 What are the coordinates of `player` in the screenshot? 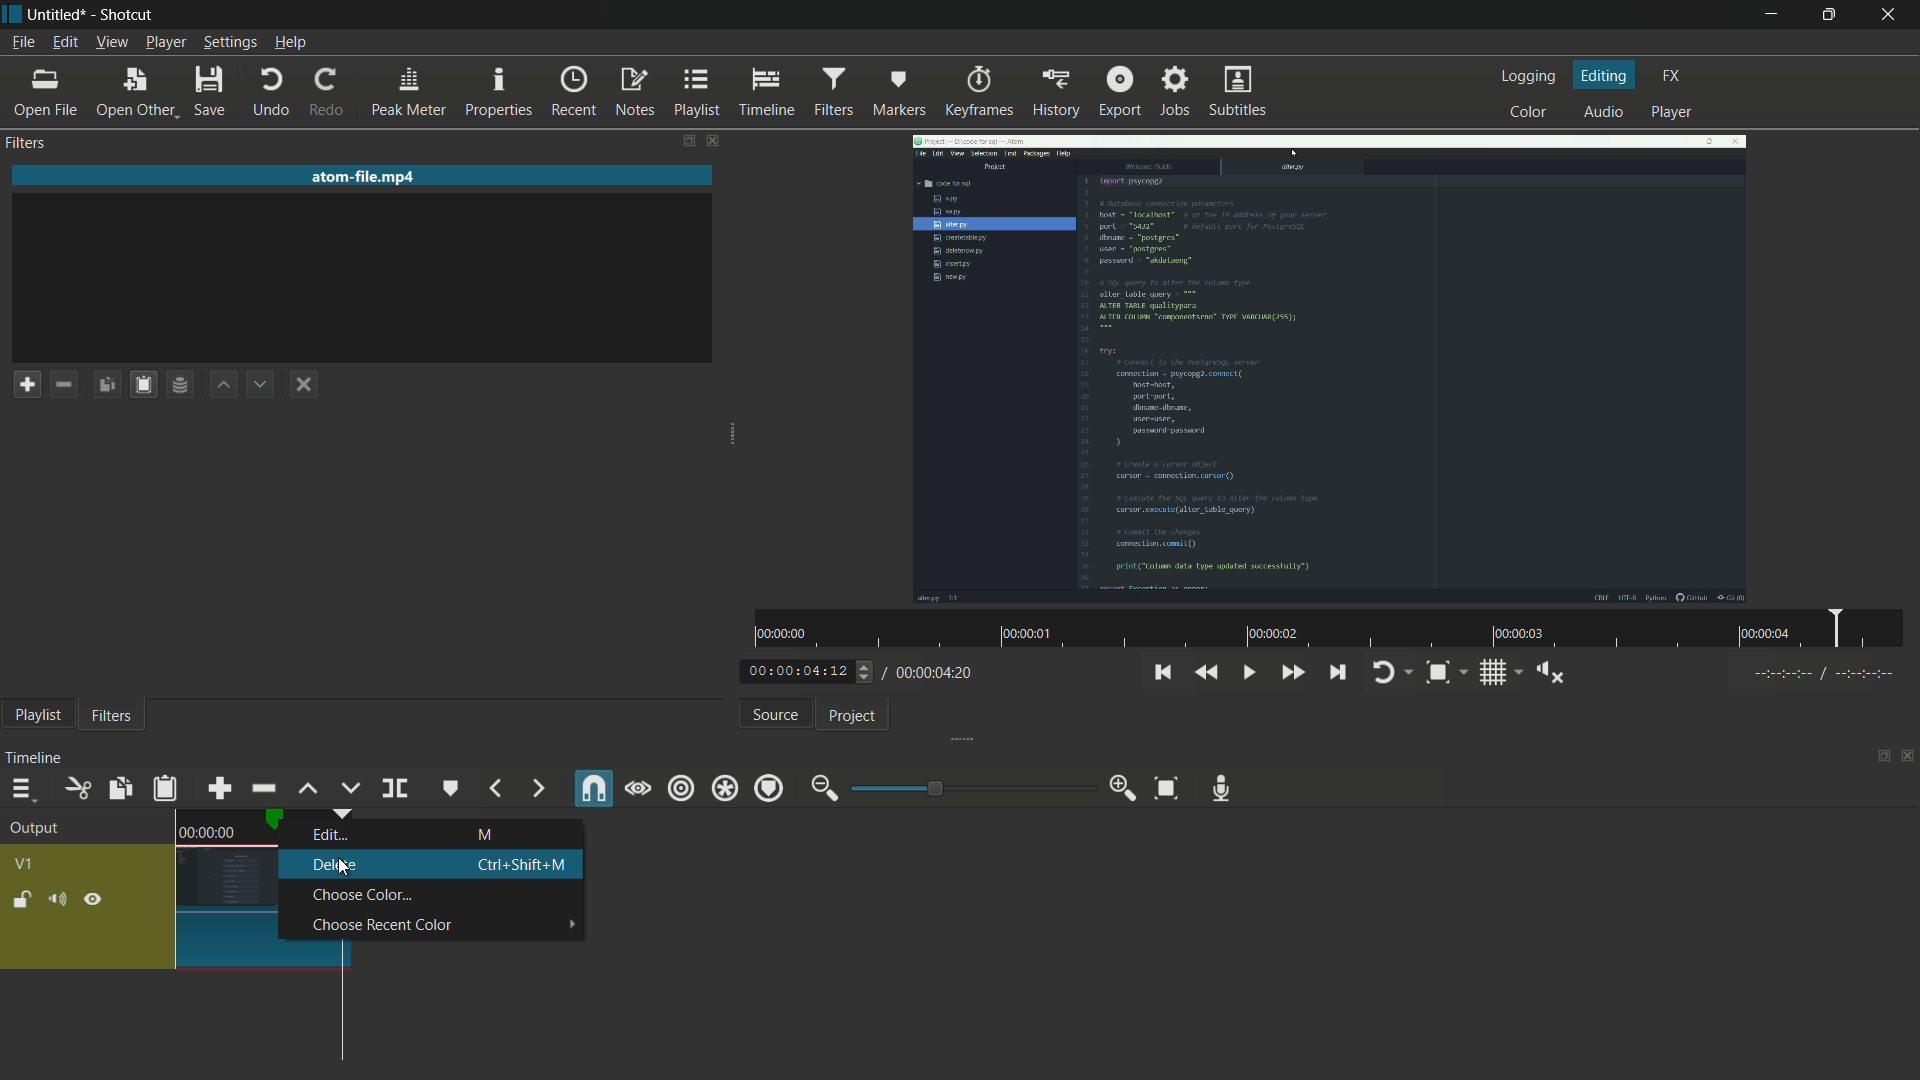 It's located at (1673, 113).